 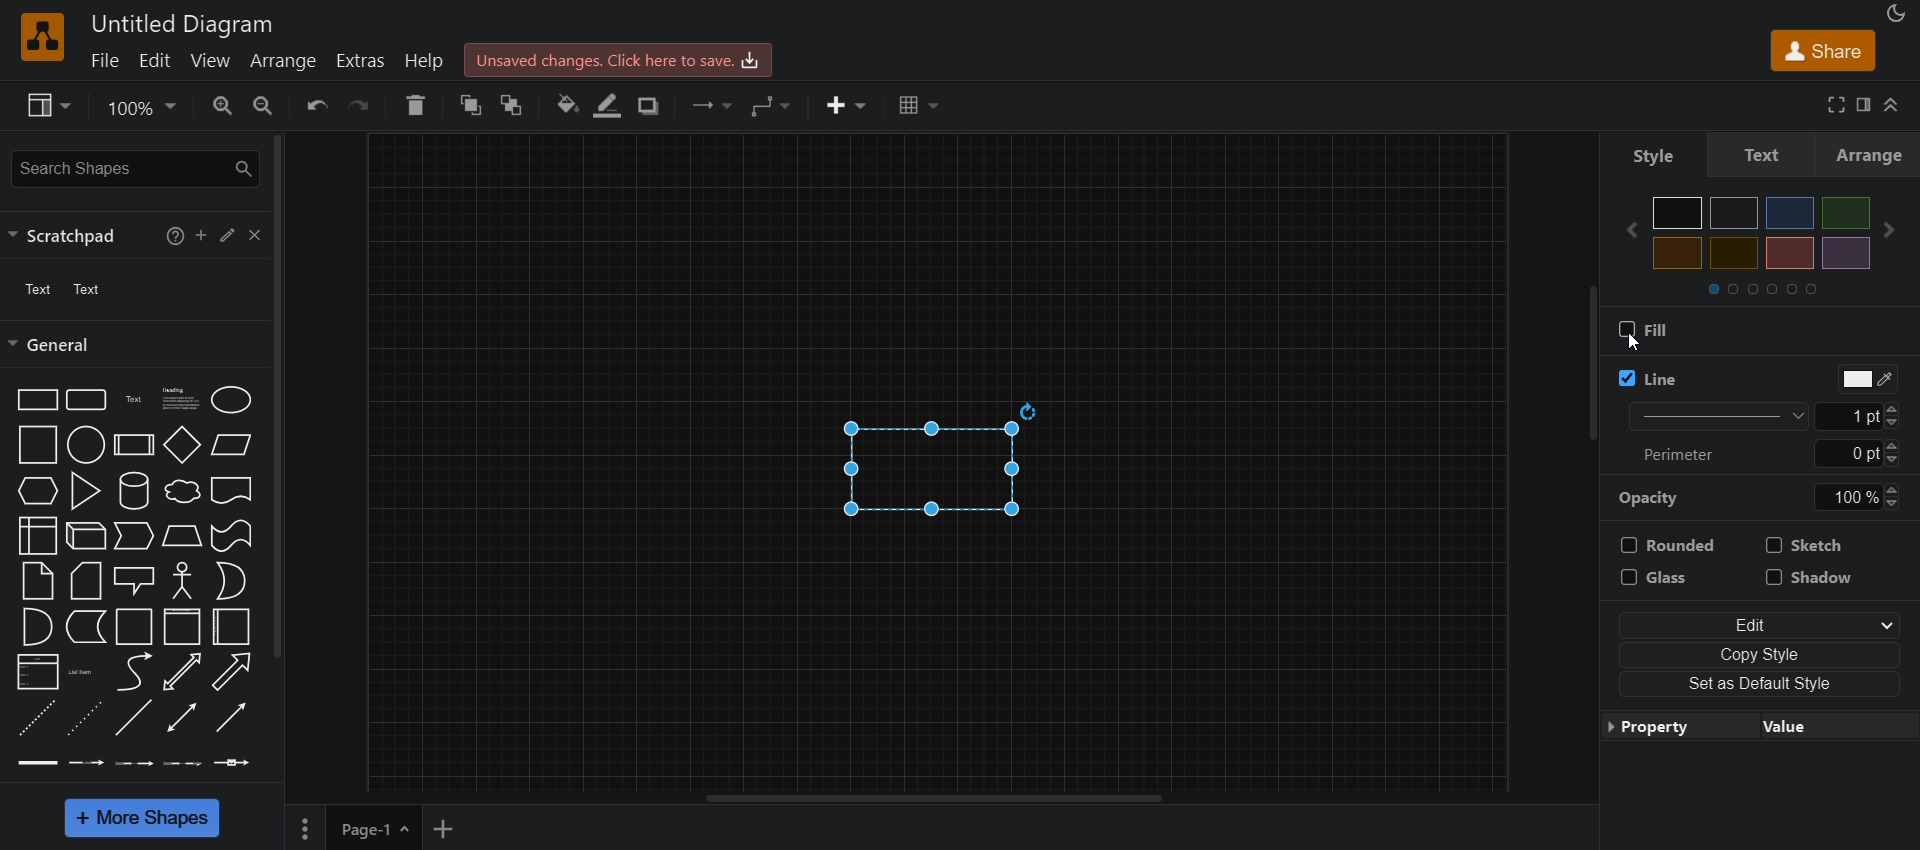 What do you see at coordinates (28, 416) in the screenshot?
I see `cursor` at bounding box center [28, 416].